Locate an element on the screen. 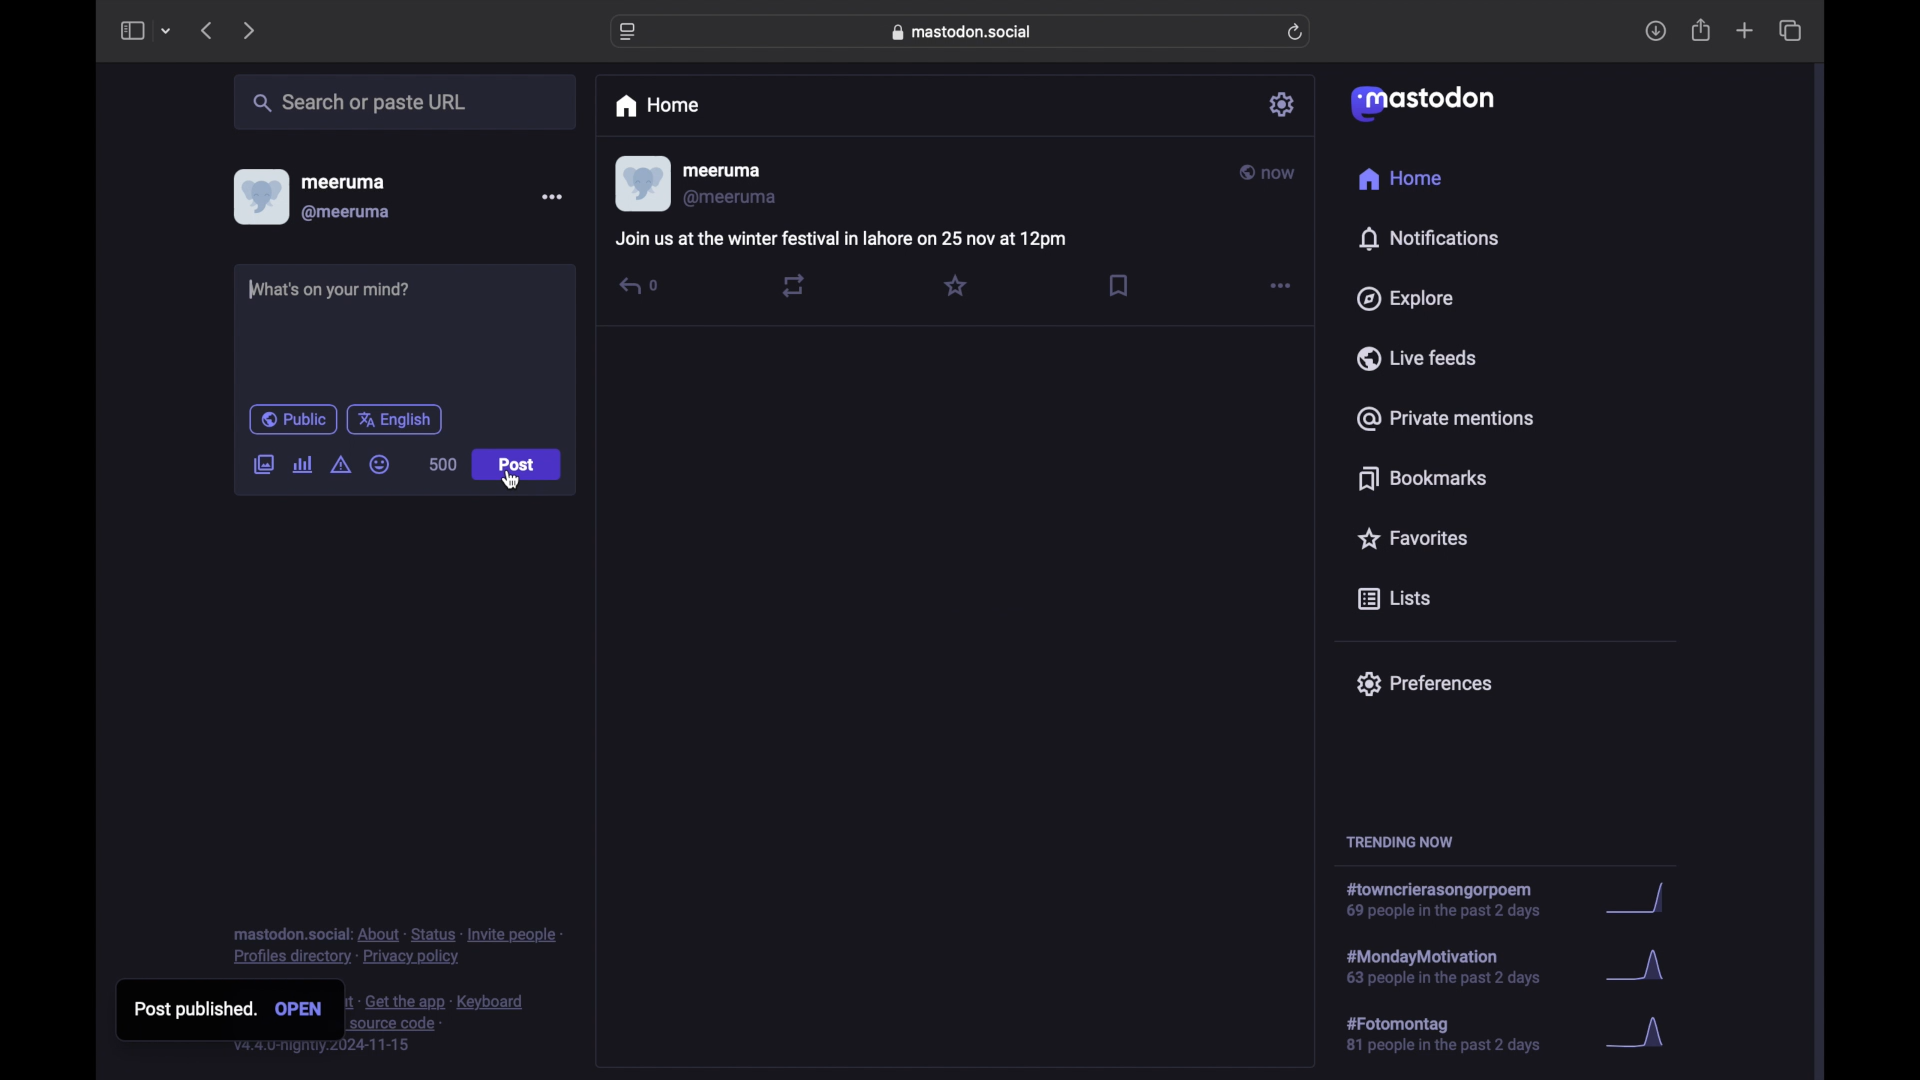 The height and width of the screenshot is (1080, 1920). cursor is located at coordinates (514, 480).